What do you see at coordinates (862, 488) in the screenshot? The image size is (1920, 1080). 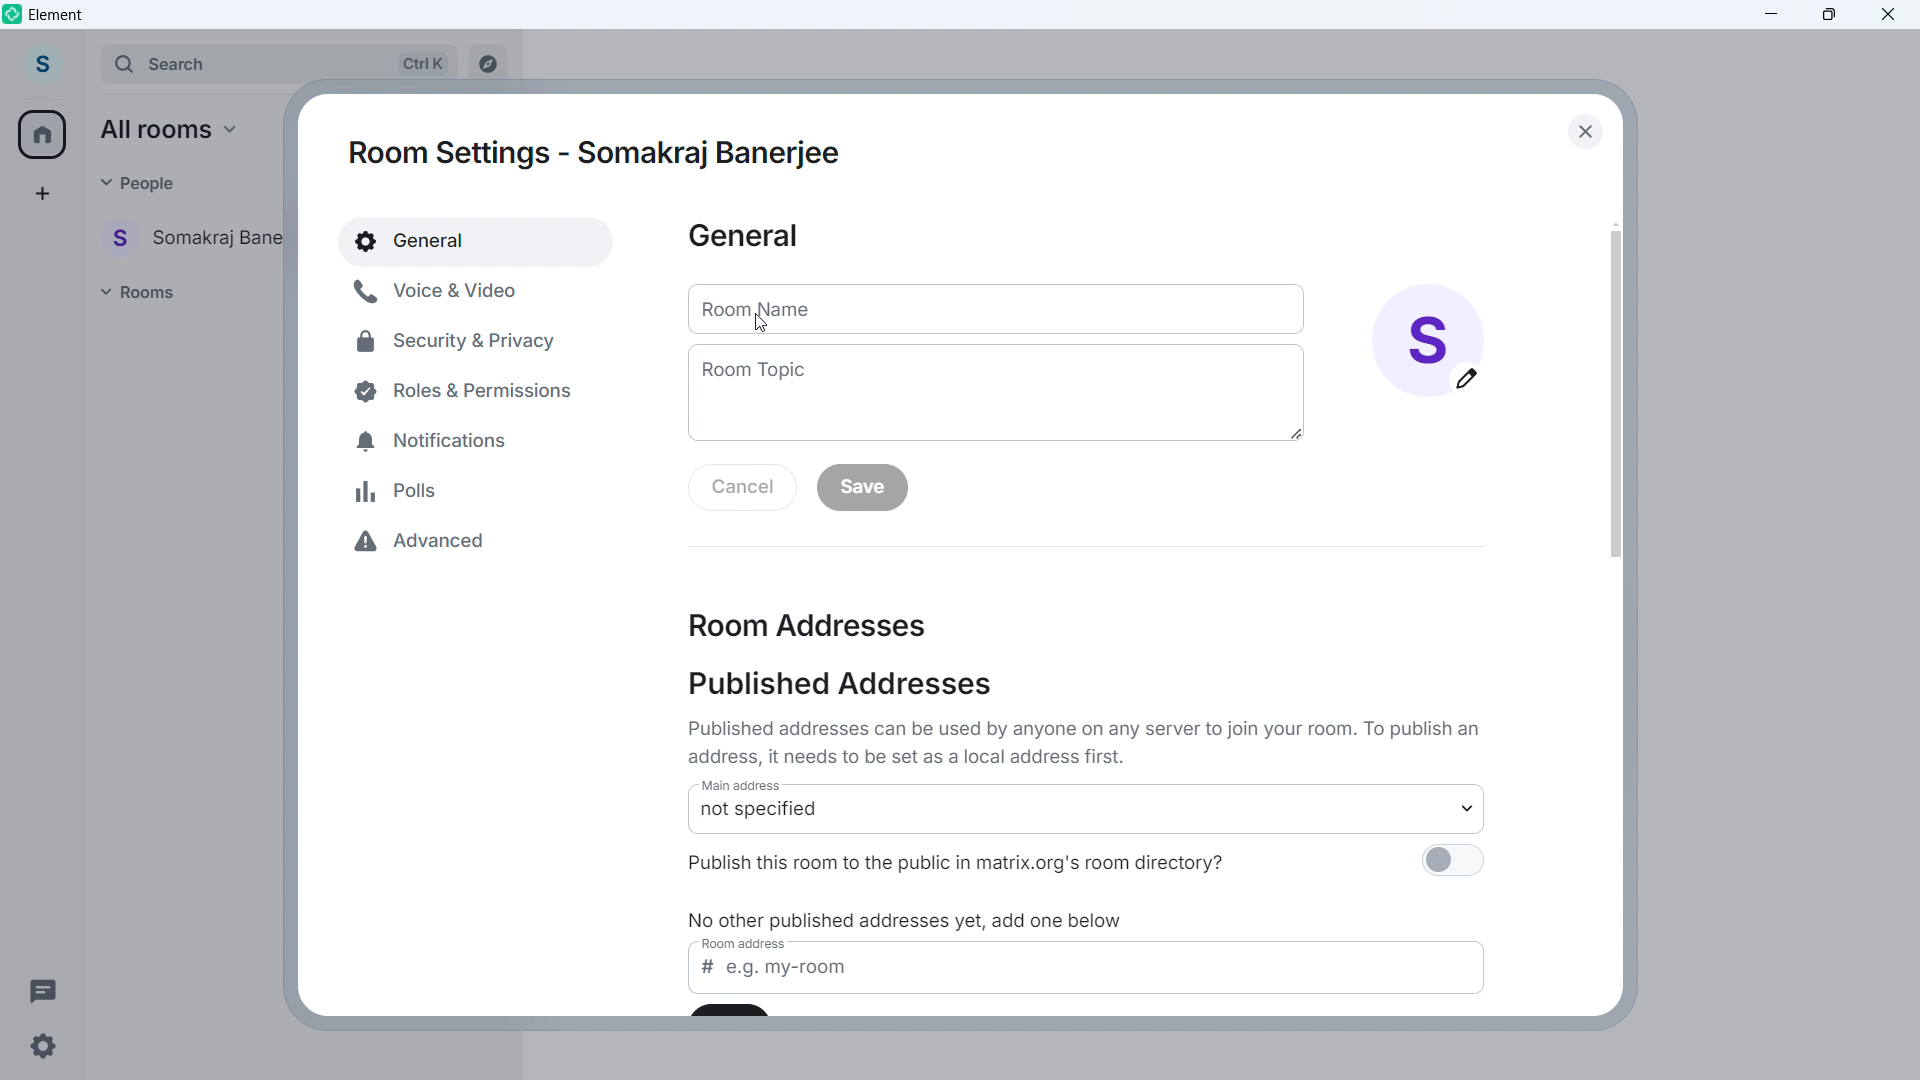 I see `save ` at bounding box center [862, 488].